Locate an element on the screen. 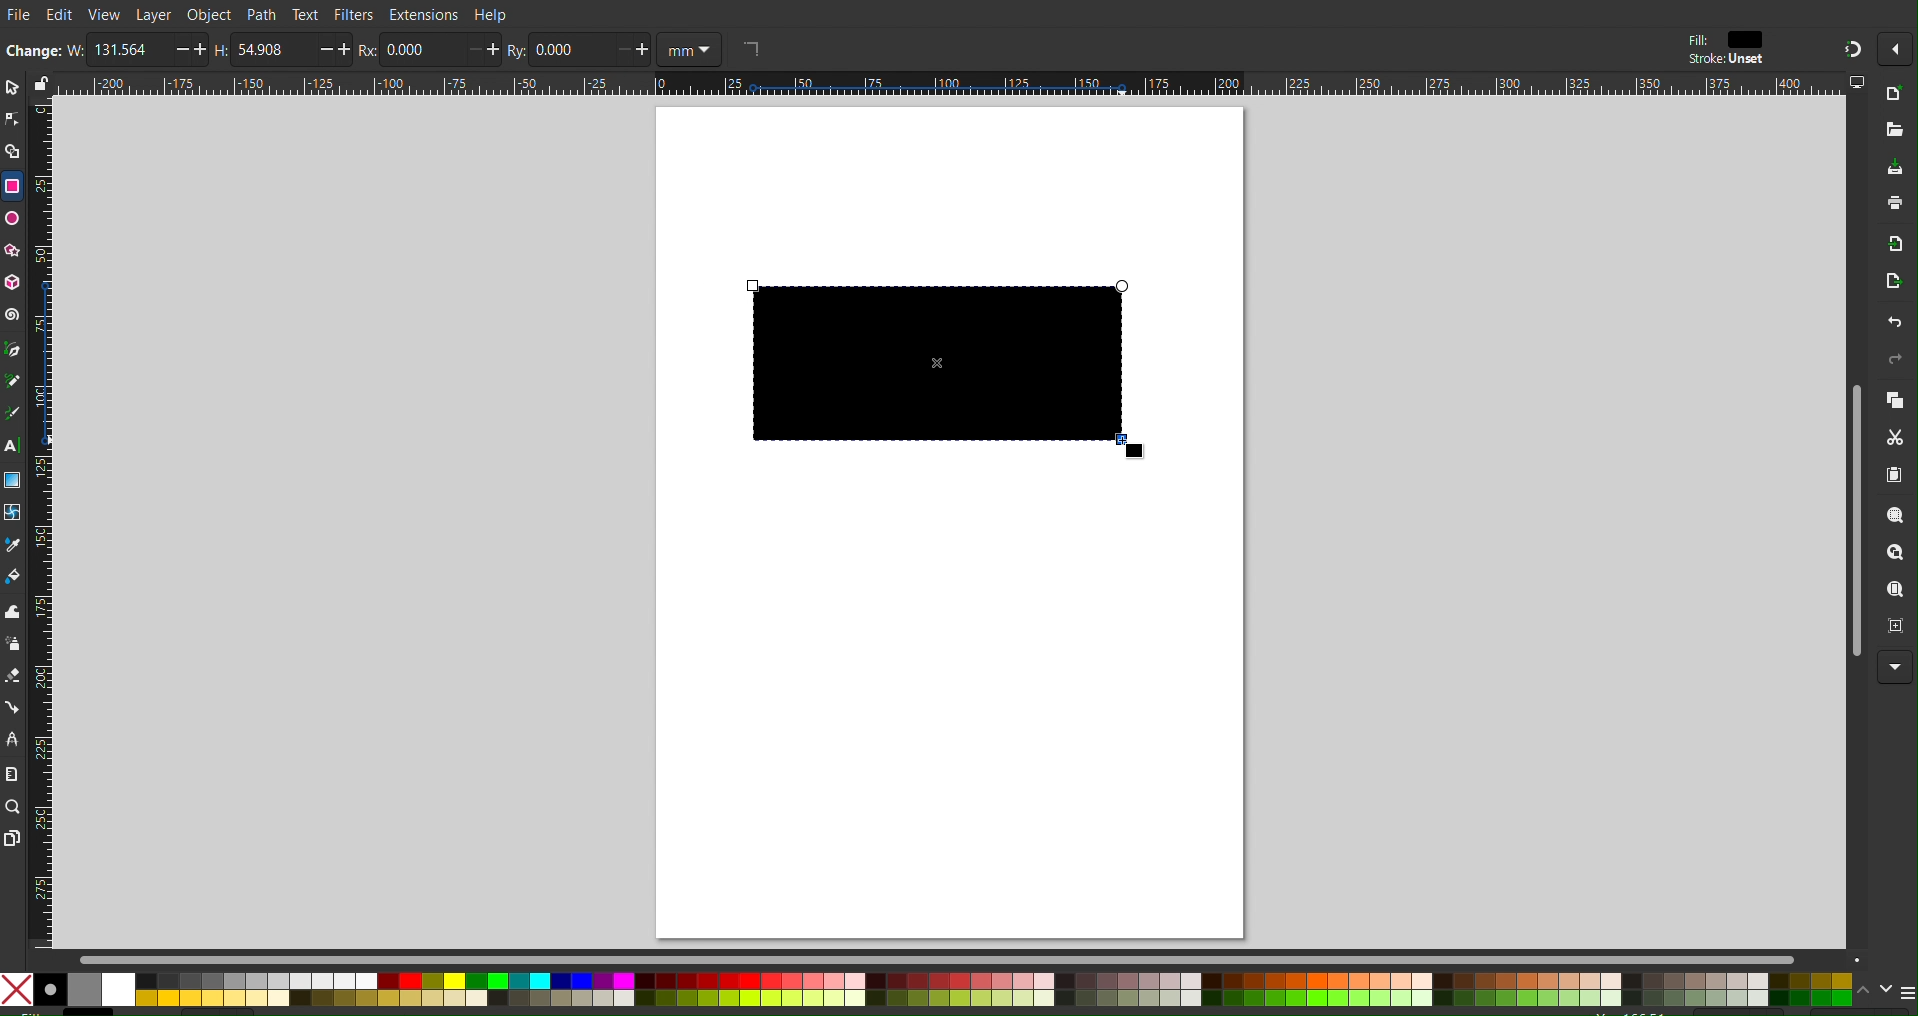  fill: is located at coordinates (1696, 38).